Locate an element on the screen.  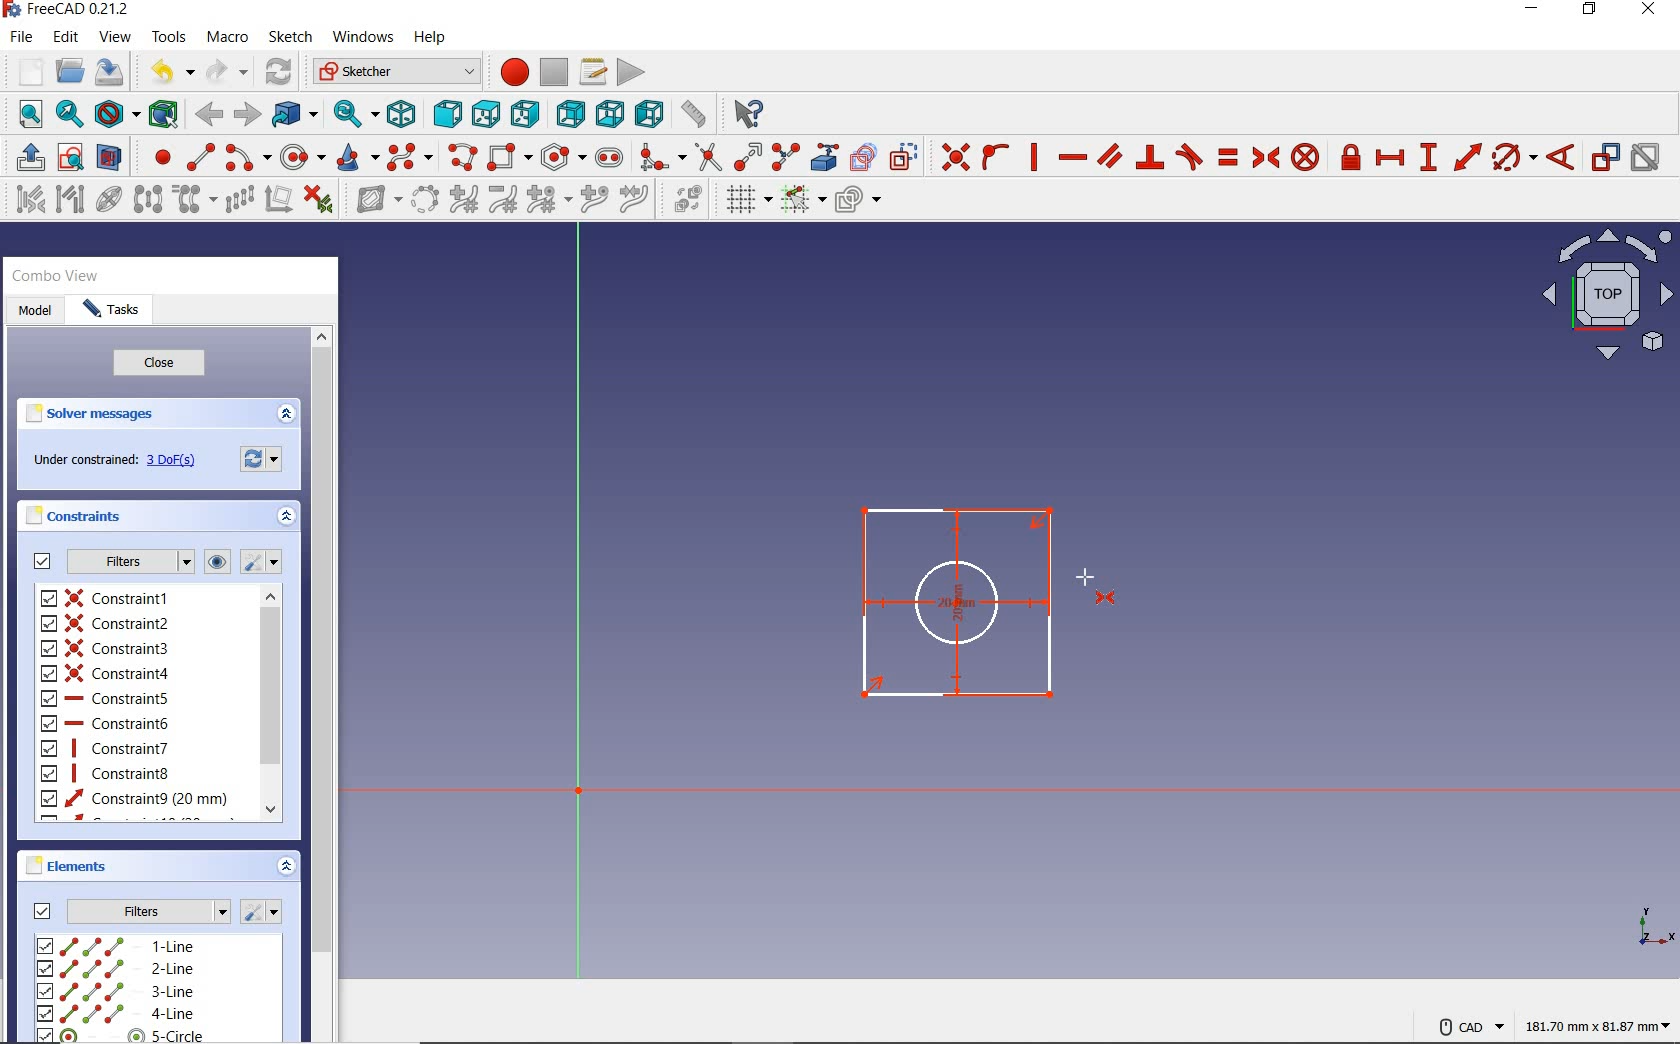
delete all constraints is located at coordinates (320, 201).